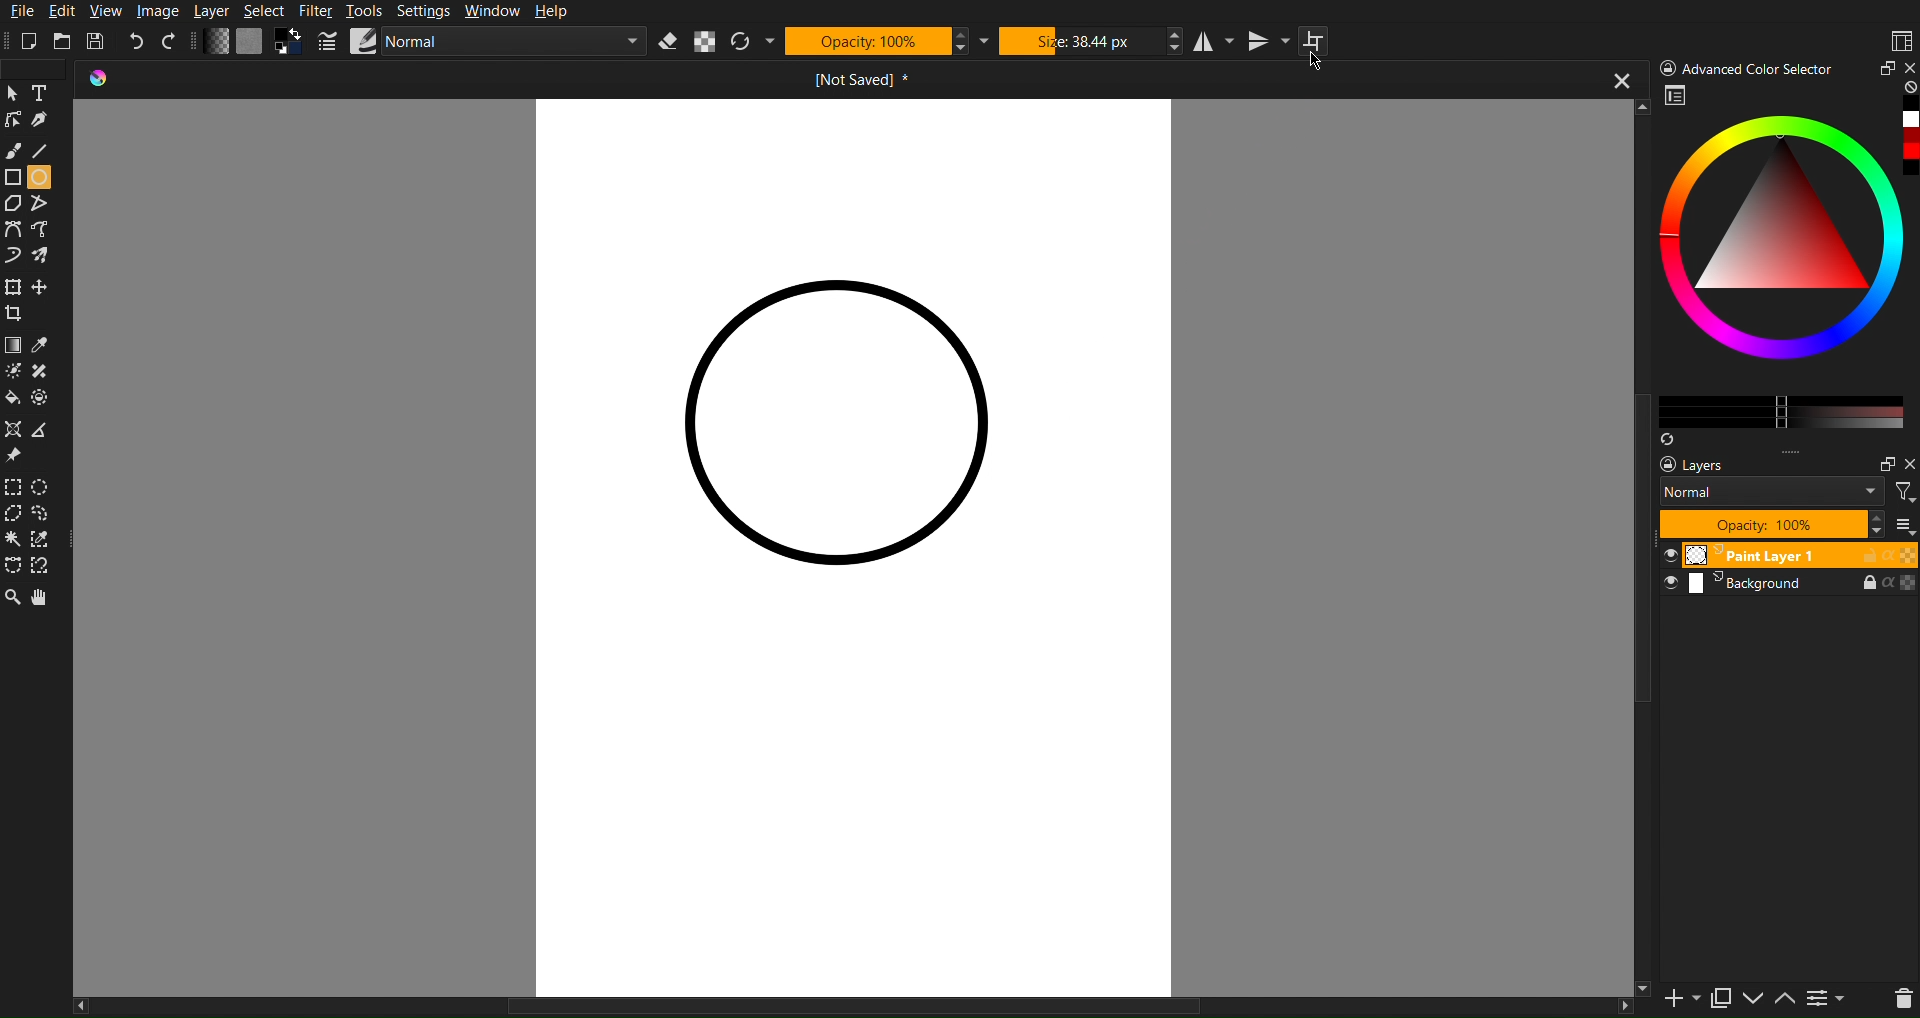 Image resolution: width=1920 pixels, height=1018 pixels. I want to click on File, so click(20, 12).